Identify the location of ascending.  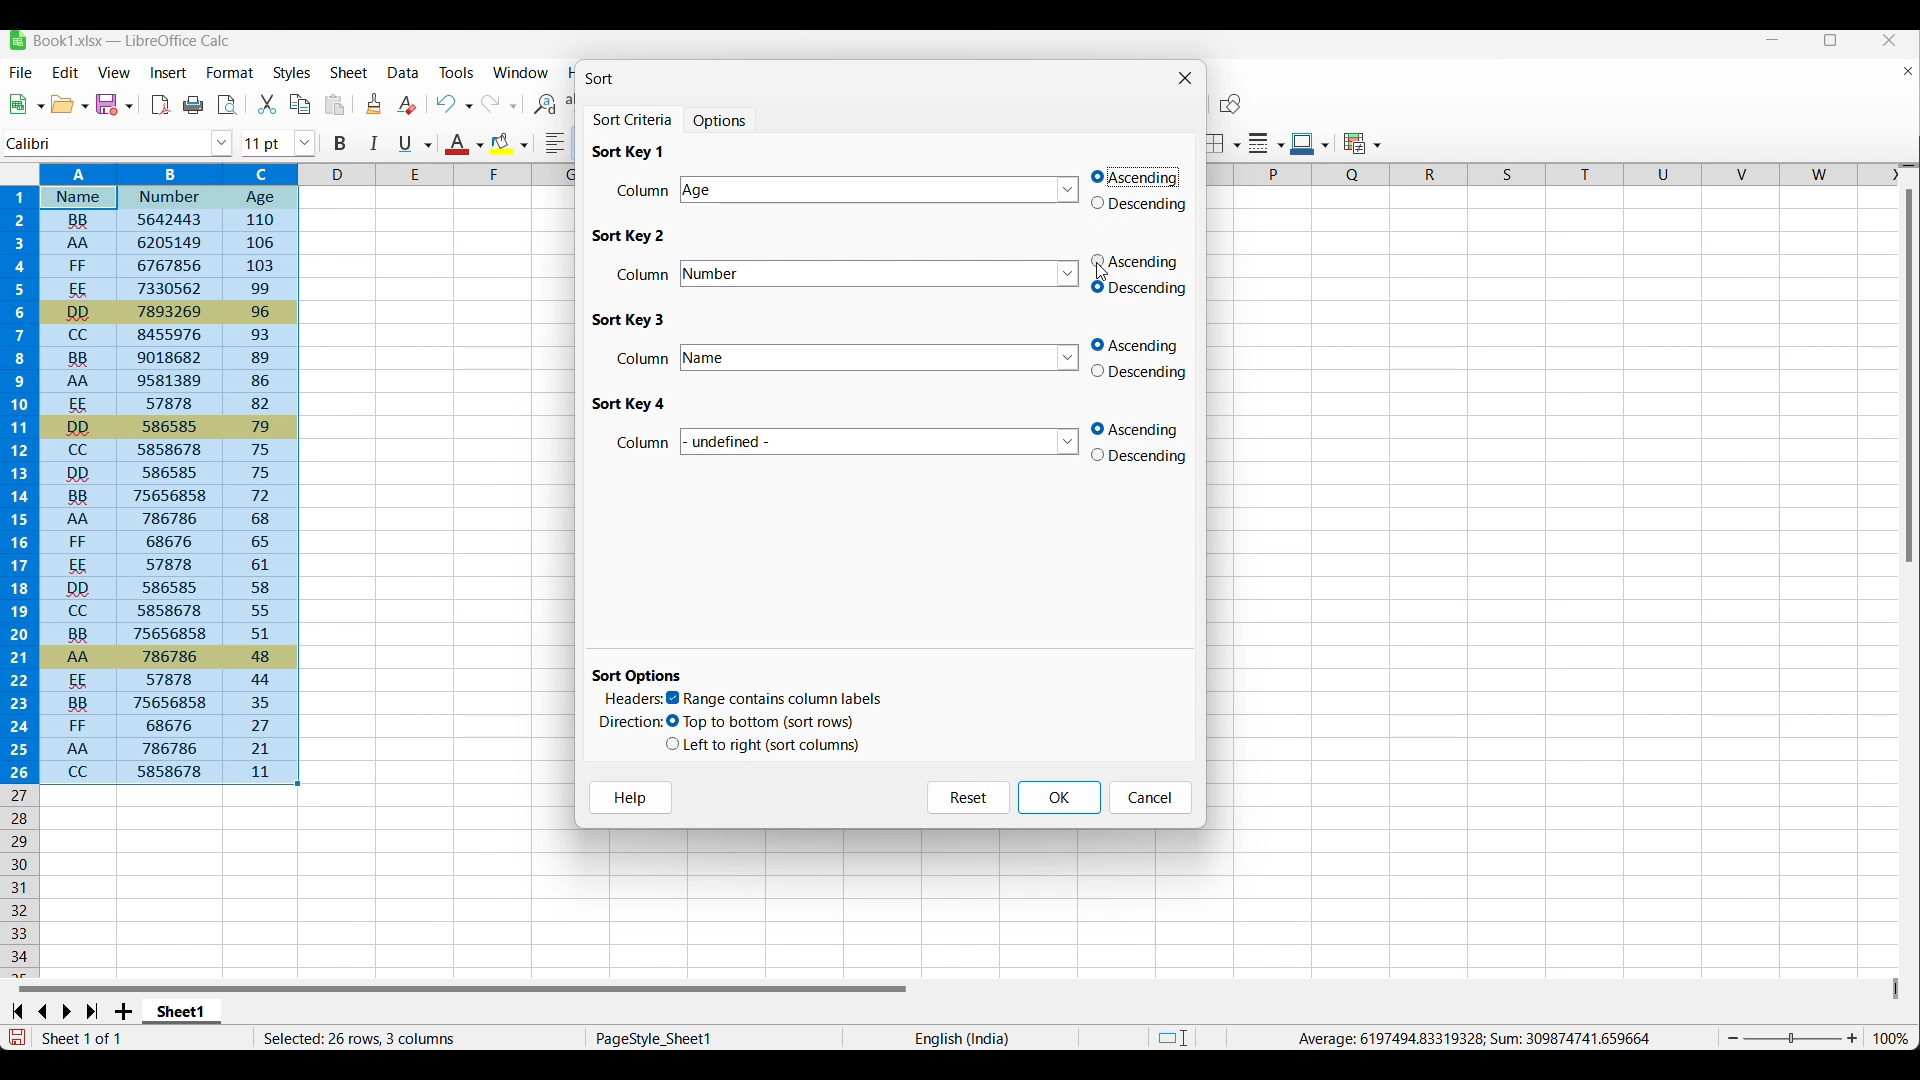
(1141, 345).